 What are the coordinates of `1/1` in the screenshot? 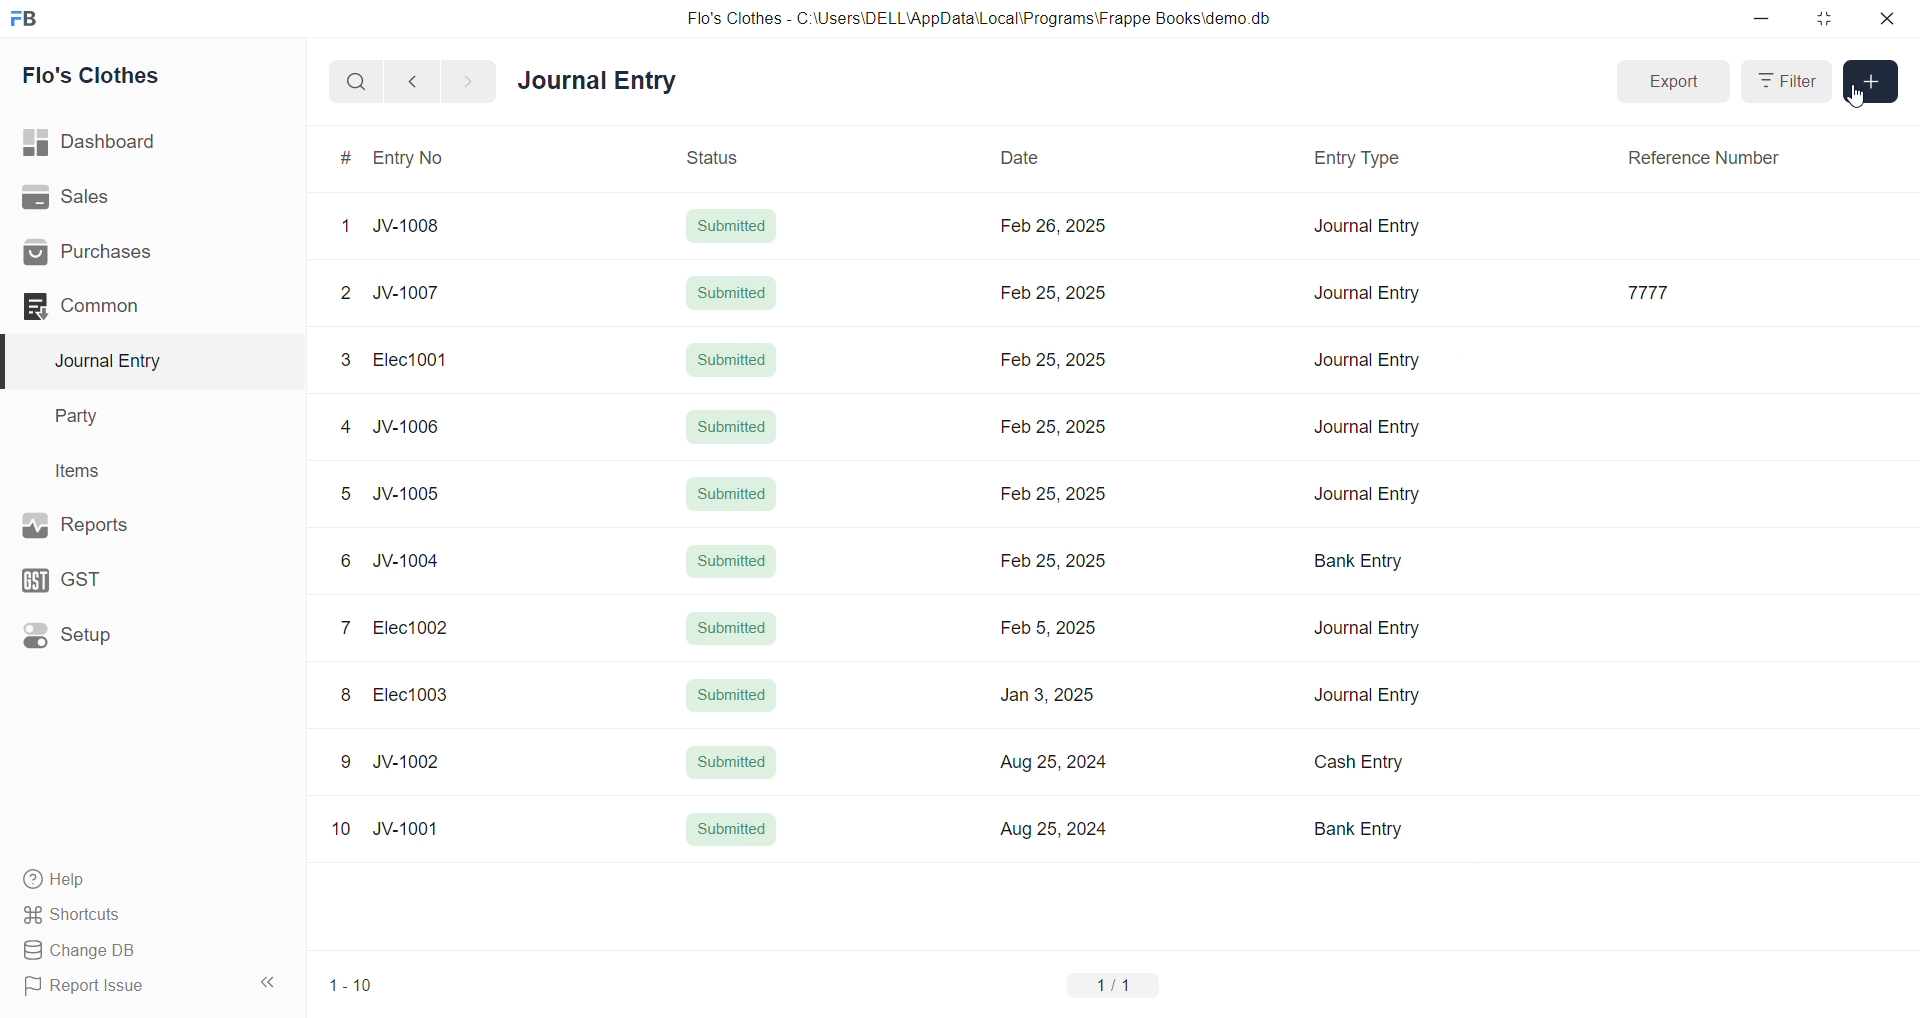 It's located at (1117, 985).